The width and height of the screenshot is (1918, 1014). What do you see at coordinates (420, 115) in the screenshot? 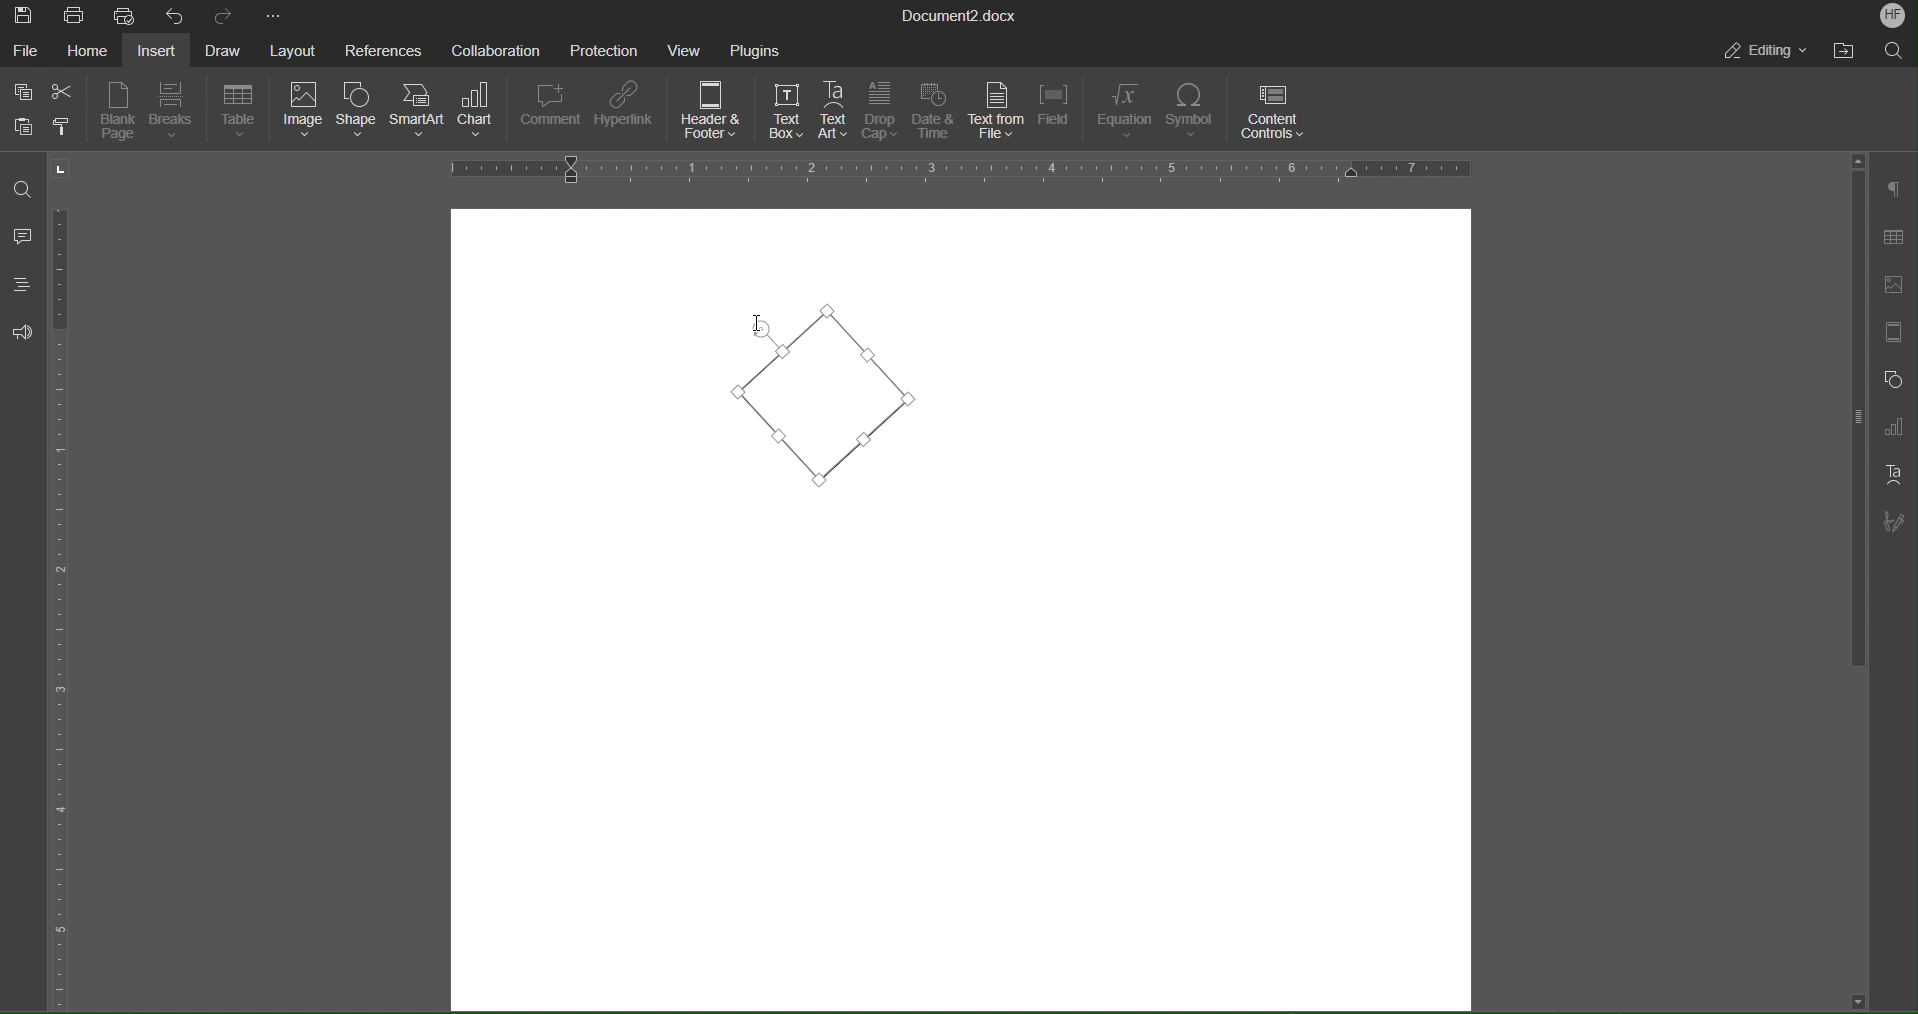
I see `SmartArt` at bounding box center [420, 115].